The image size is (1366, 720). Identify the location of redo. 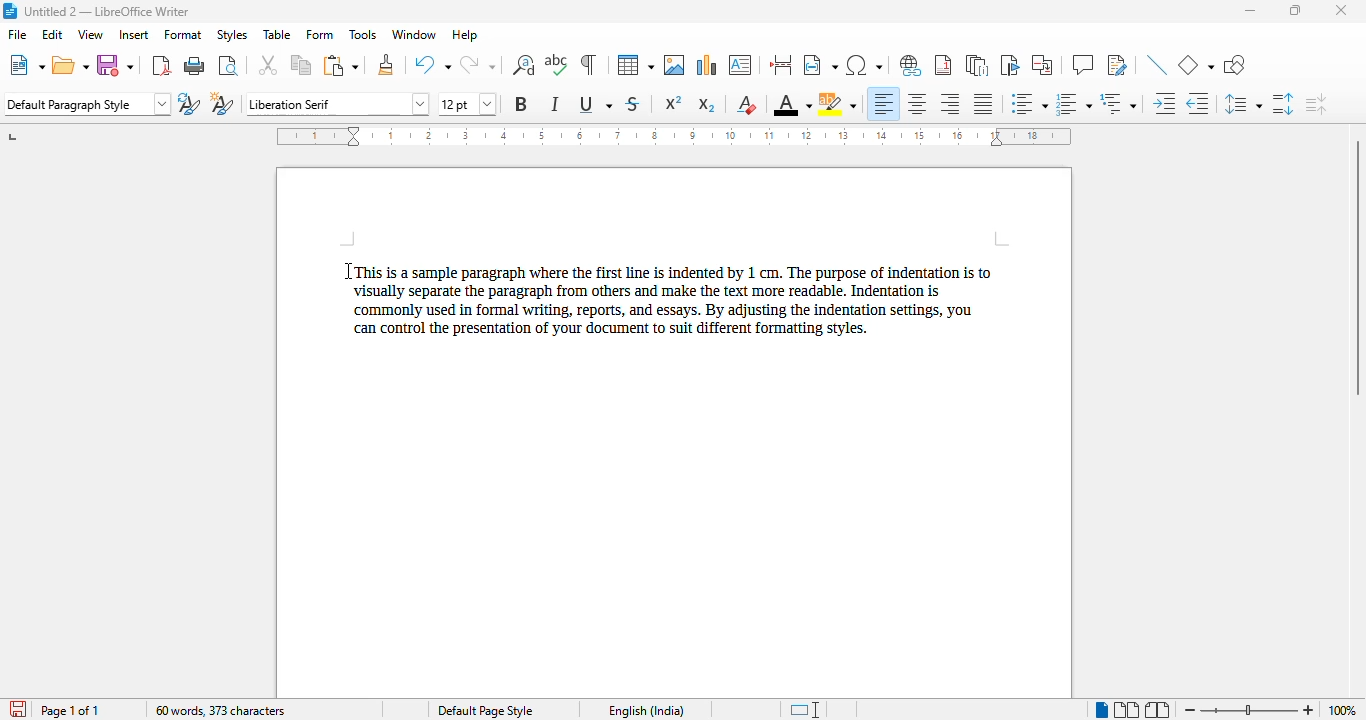
(477, 64).